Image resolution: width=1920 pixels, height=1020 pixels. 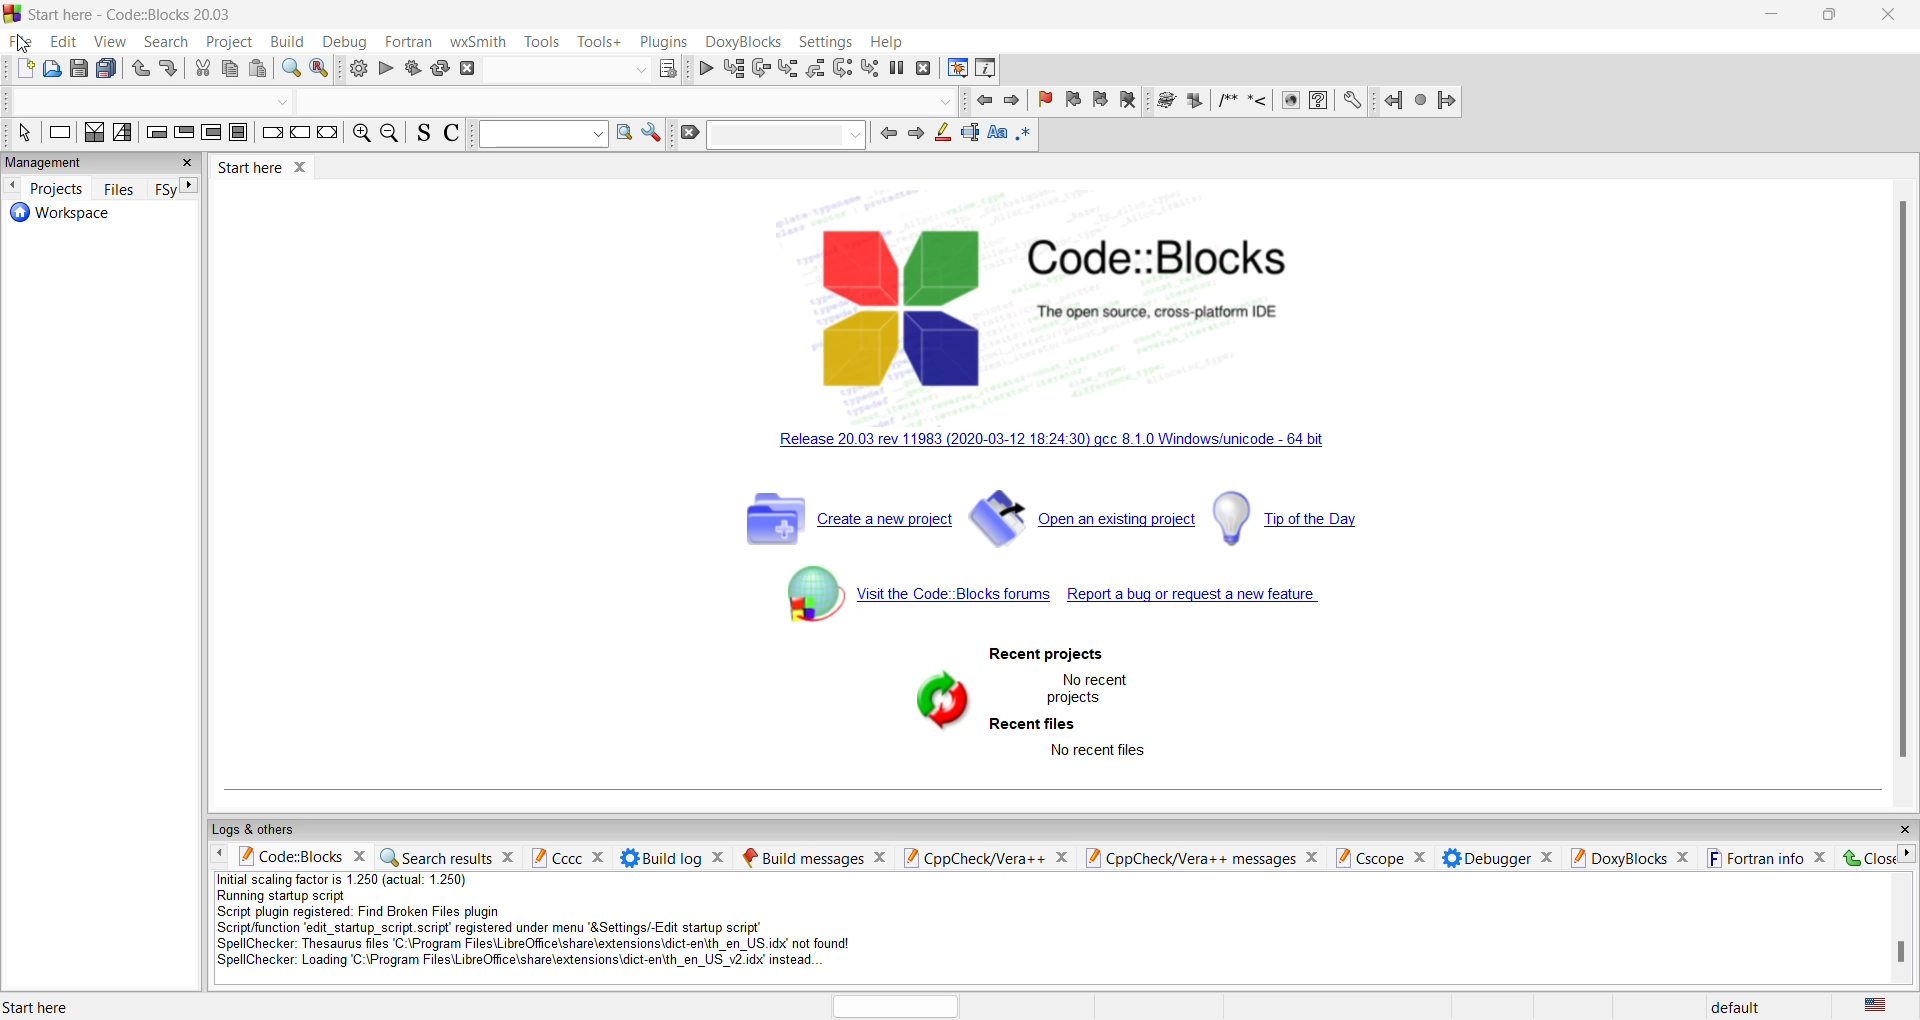 What do you see at coordinates (273, 140) in the screenshot?
I see `break instruction` at bounding box center [273, 140].